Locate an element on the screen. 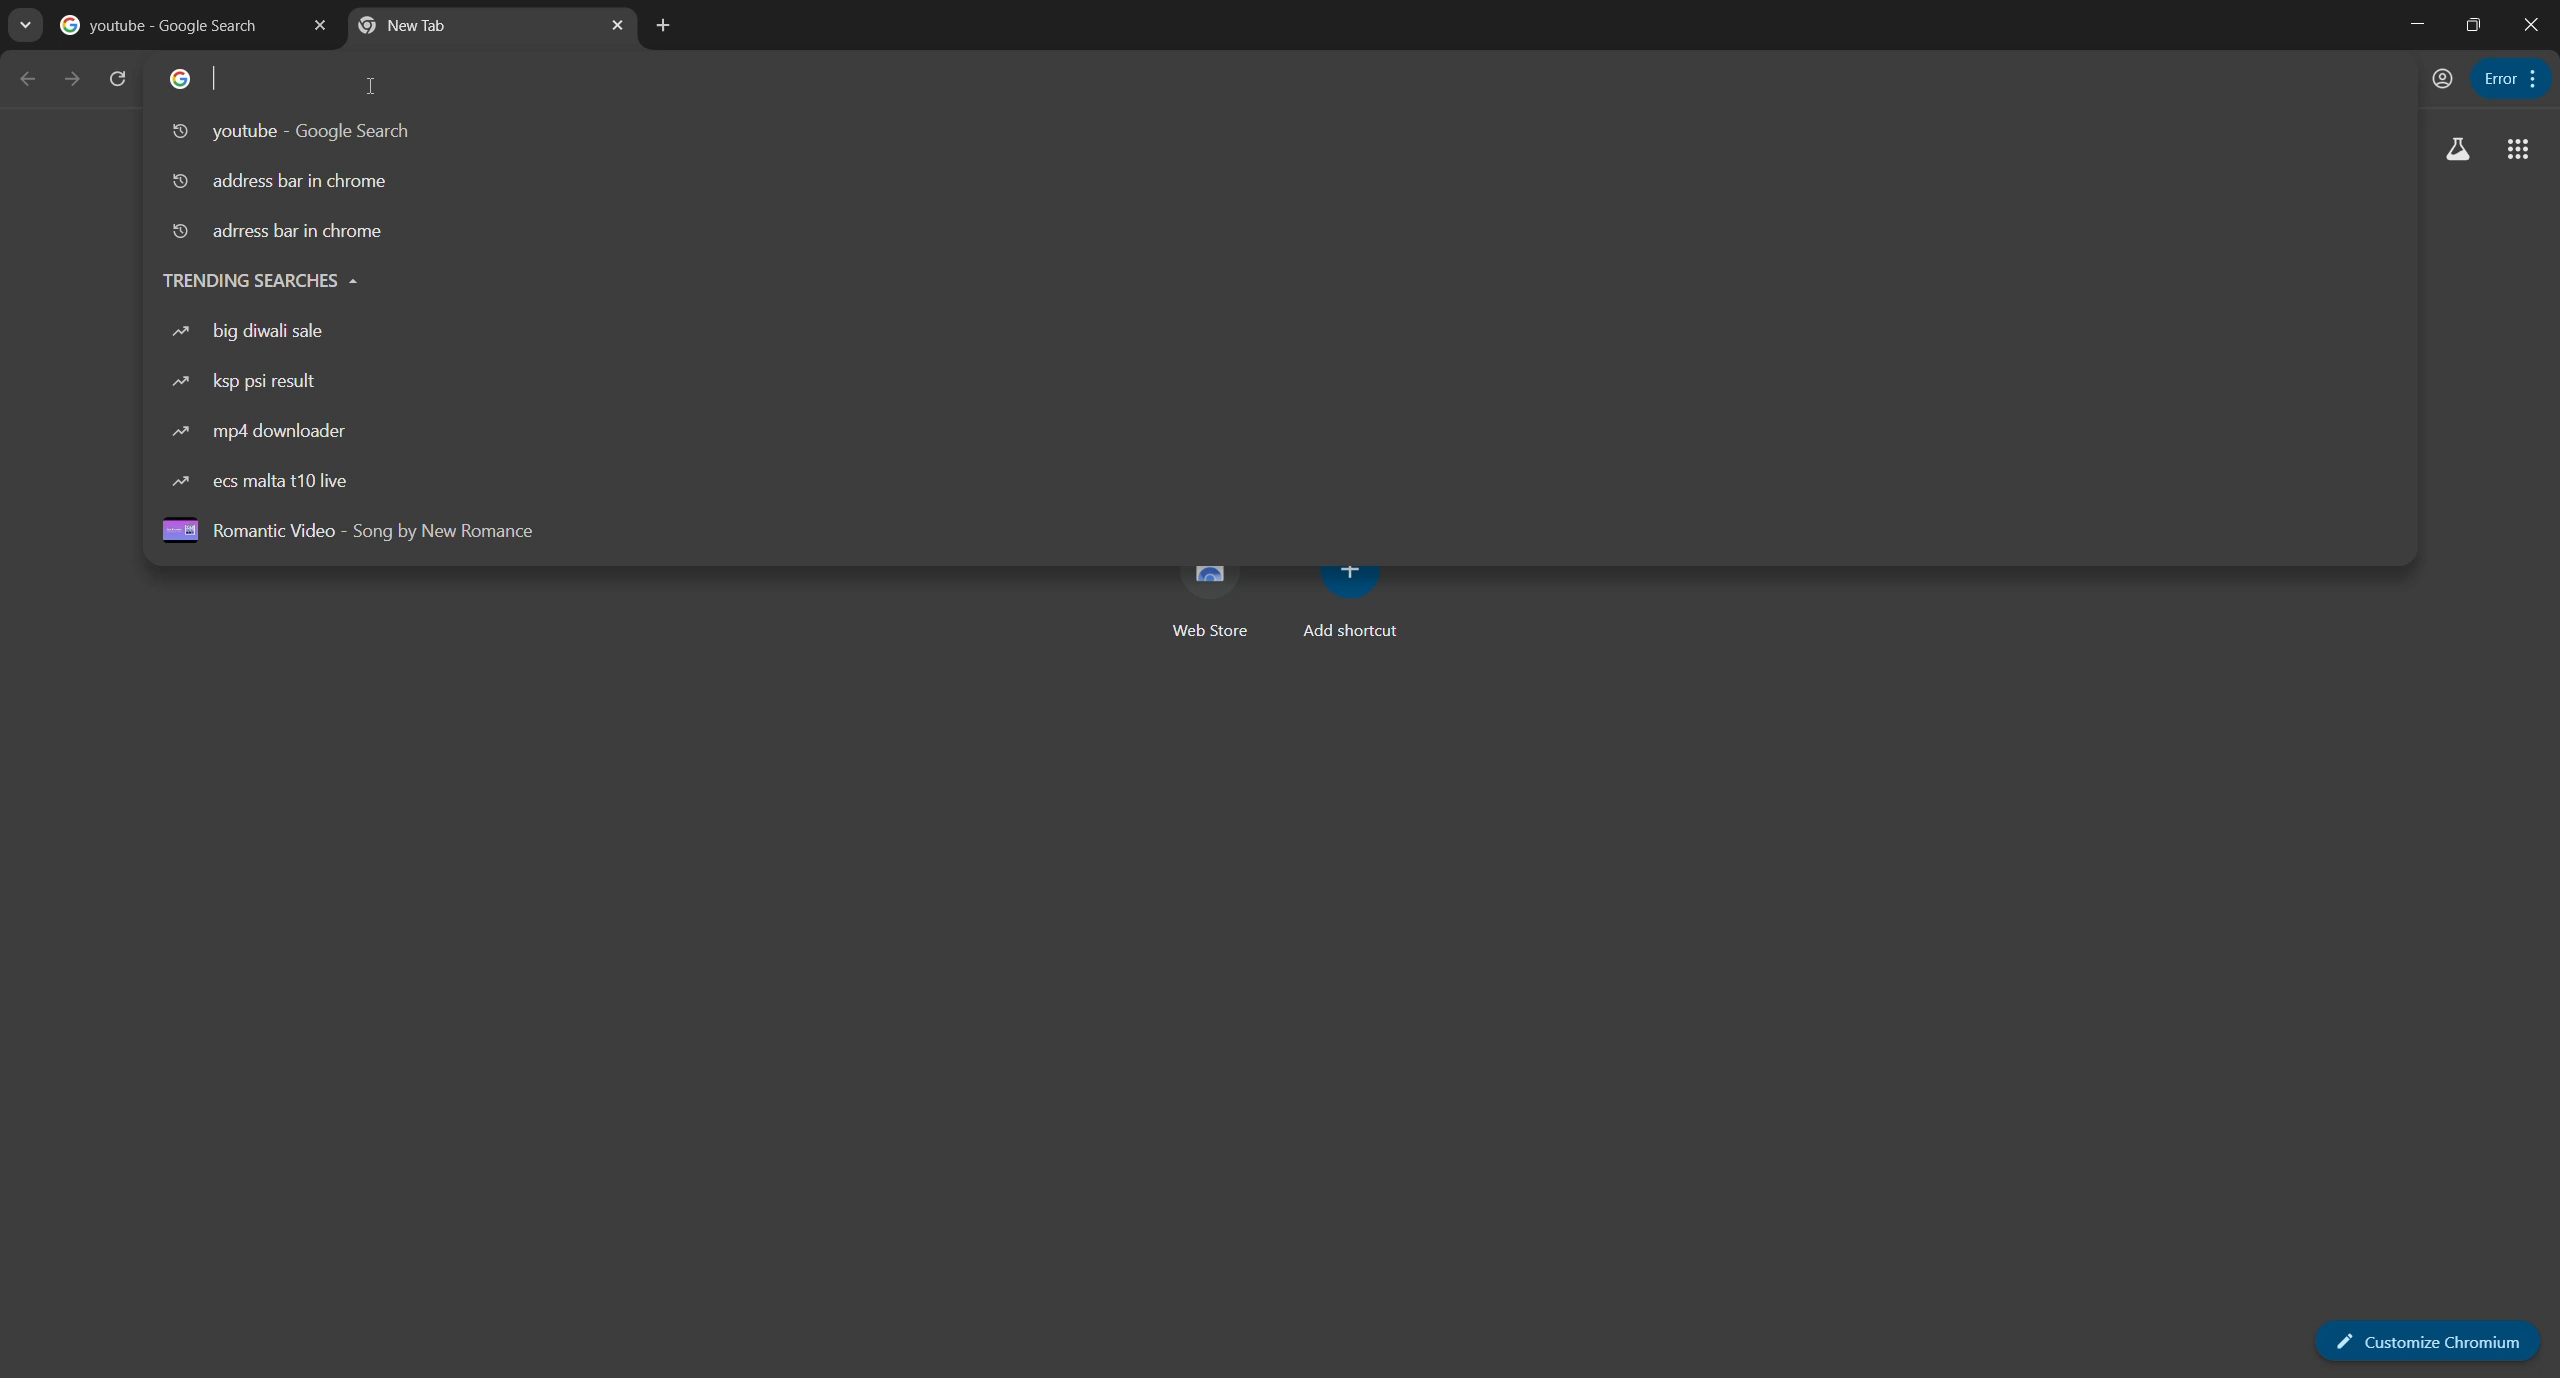 This screenshot has width=2560, height=1378. more apps is located at coordinates (2514, 151).